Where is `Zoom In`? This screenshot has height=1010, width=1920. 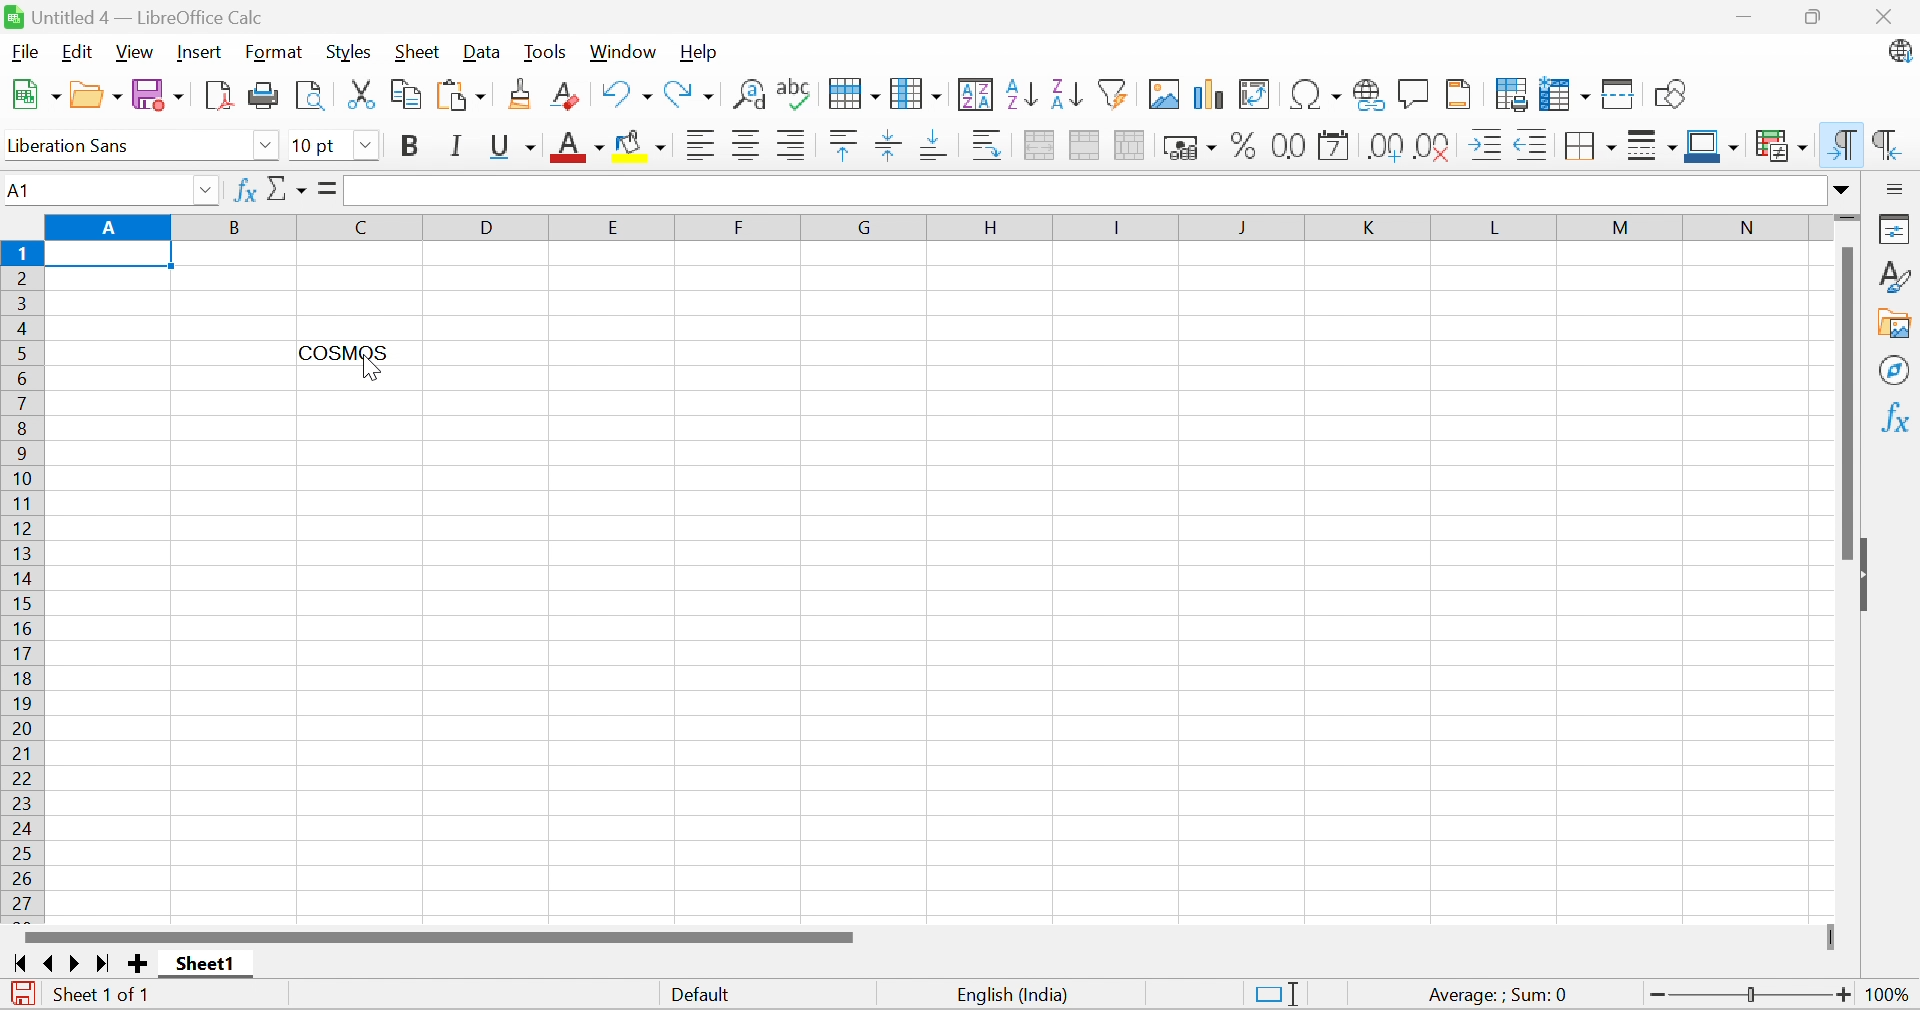 Zoom In is located at coordinates (1846, 993).